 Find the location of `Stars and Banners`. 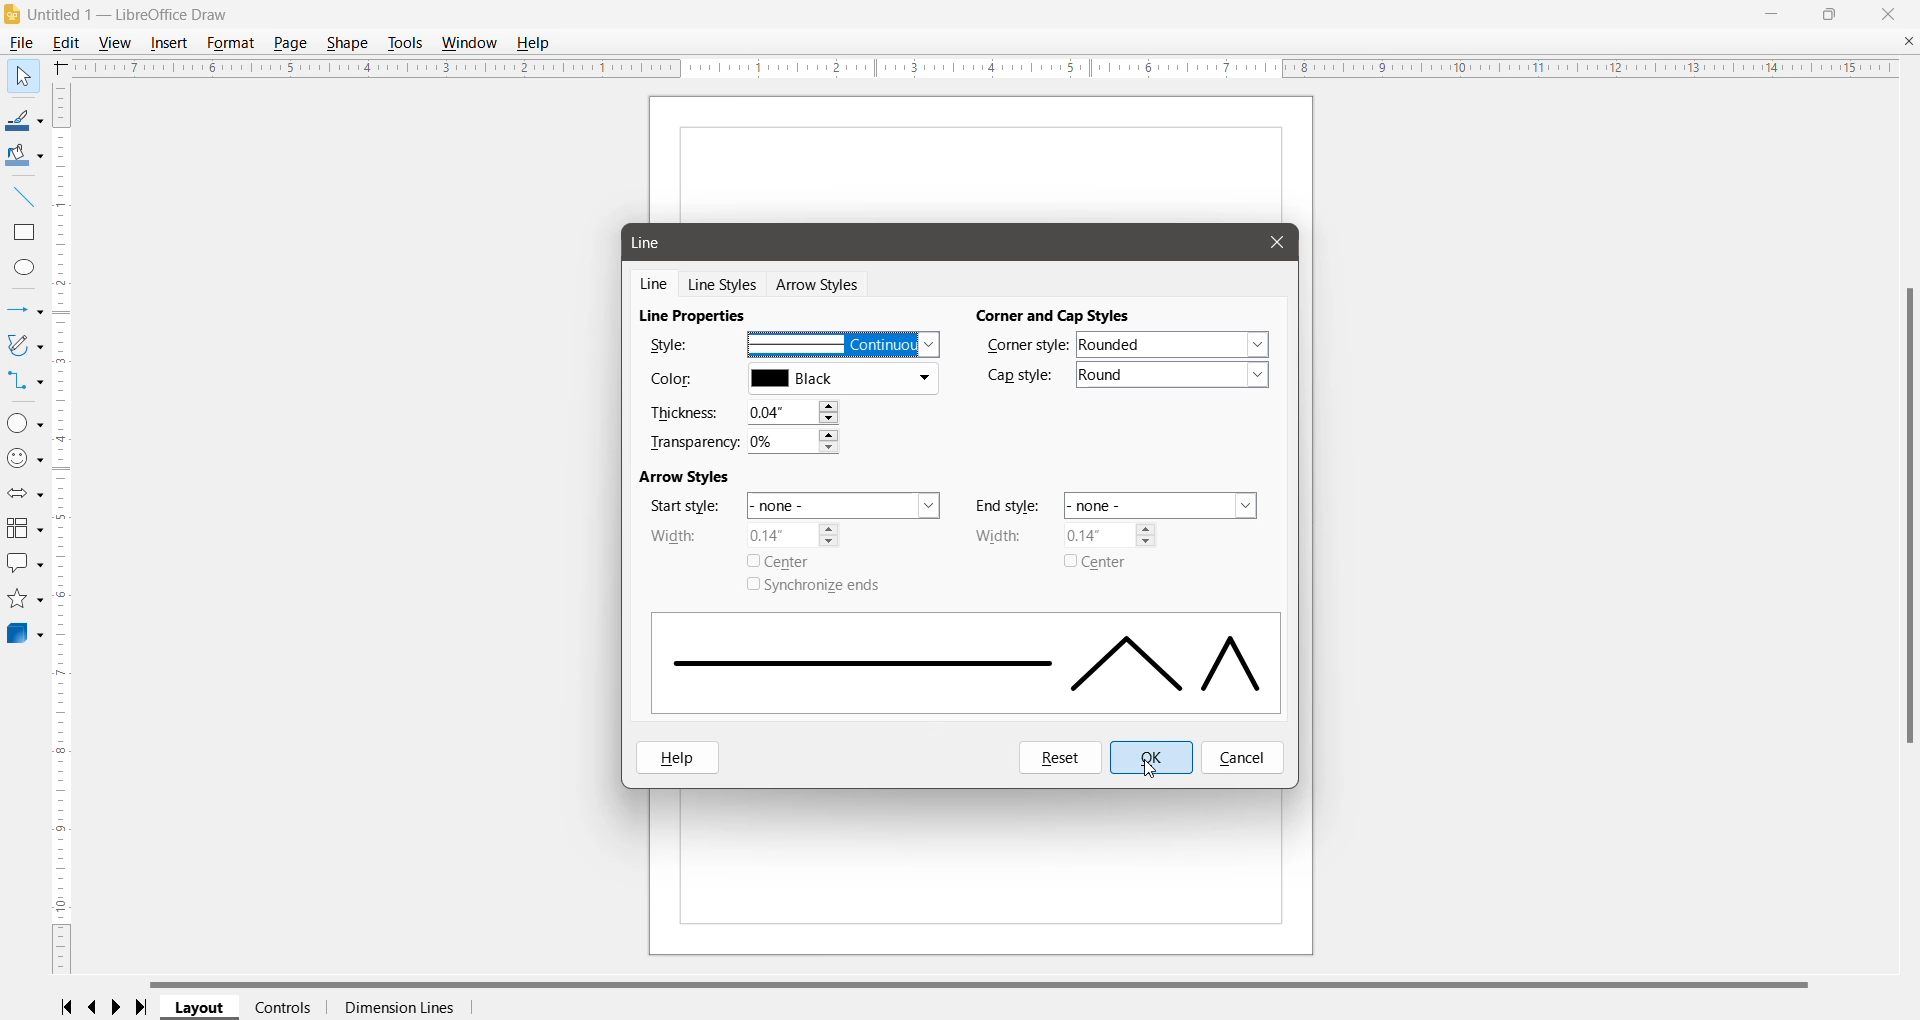

Stars and Banners is located at coordinates (24, 600).